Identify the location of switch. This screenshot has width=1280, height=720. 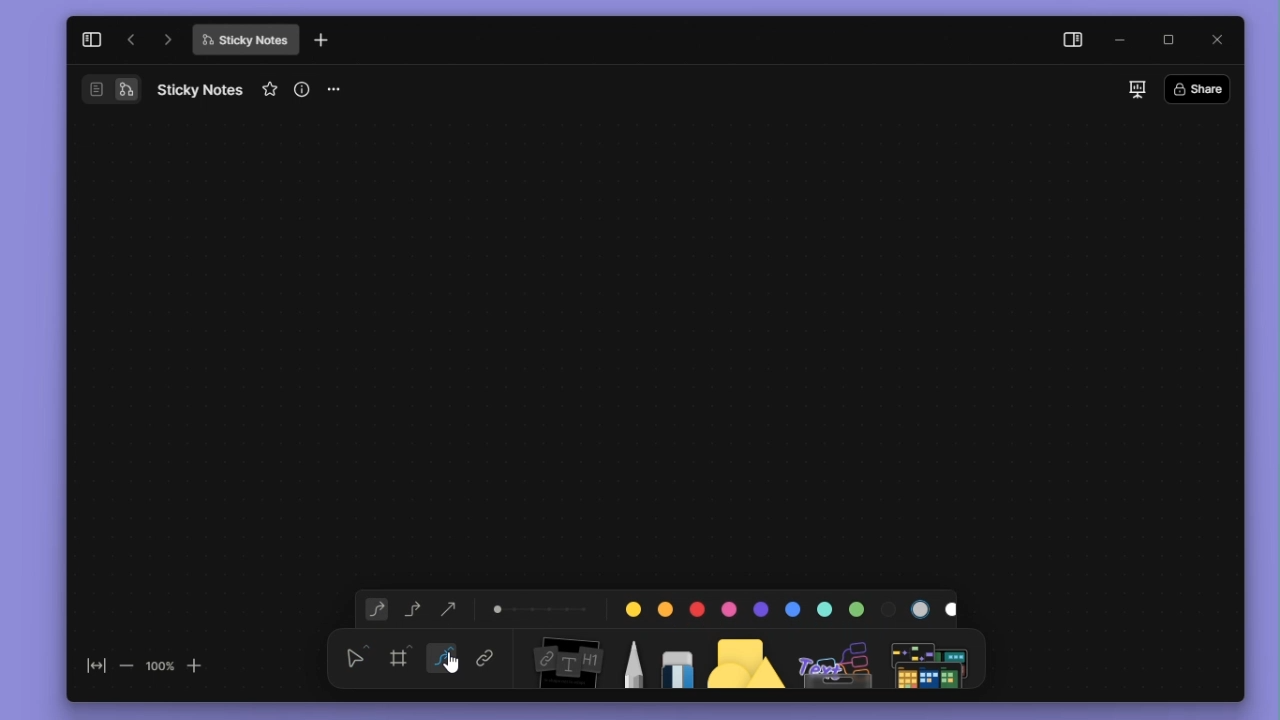
(110, 89).